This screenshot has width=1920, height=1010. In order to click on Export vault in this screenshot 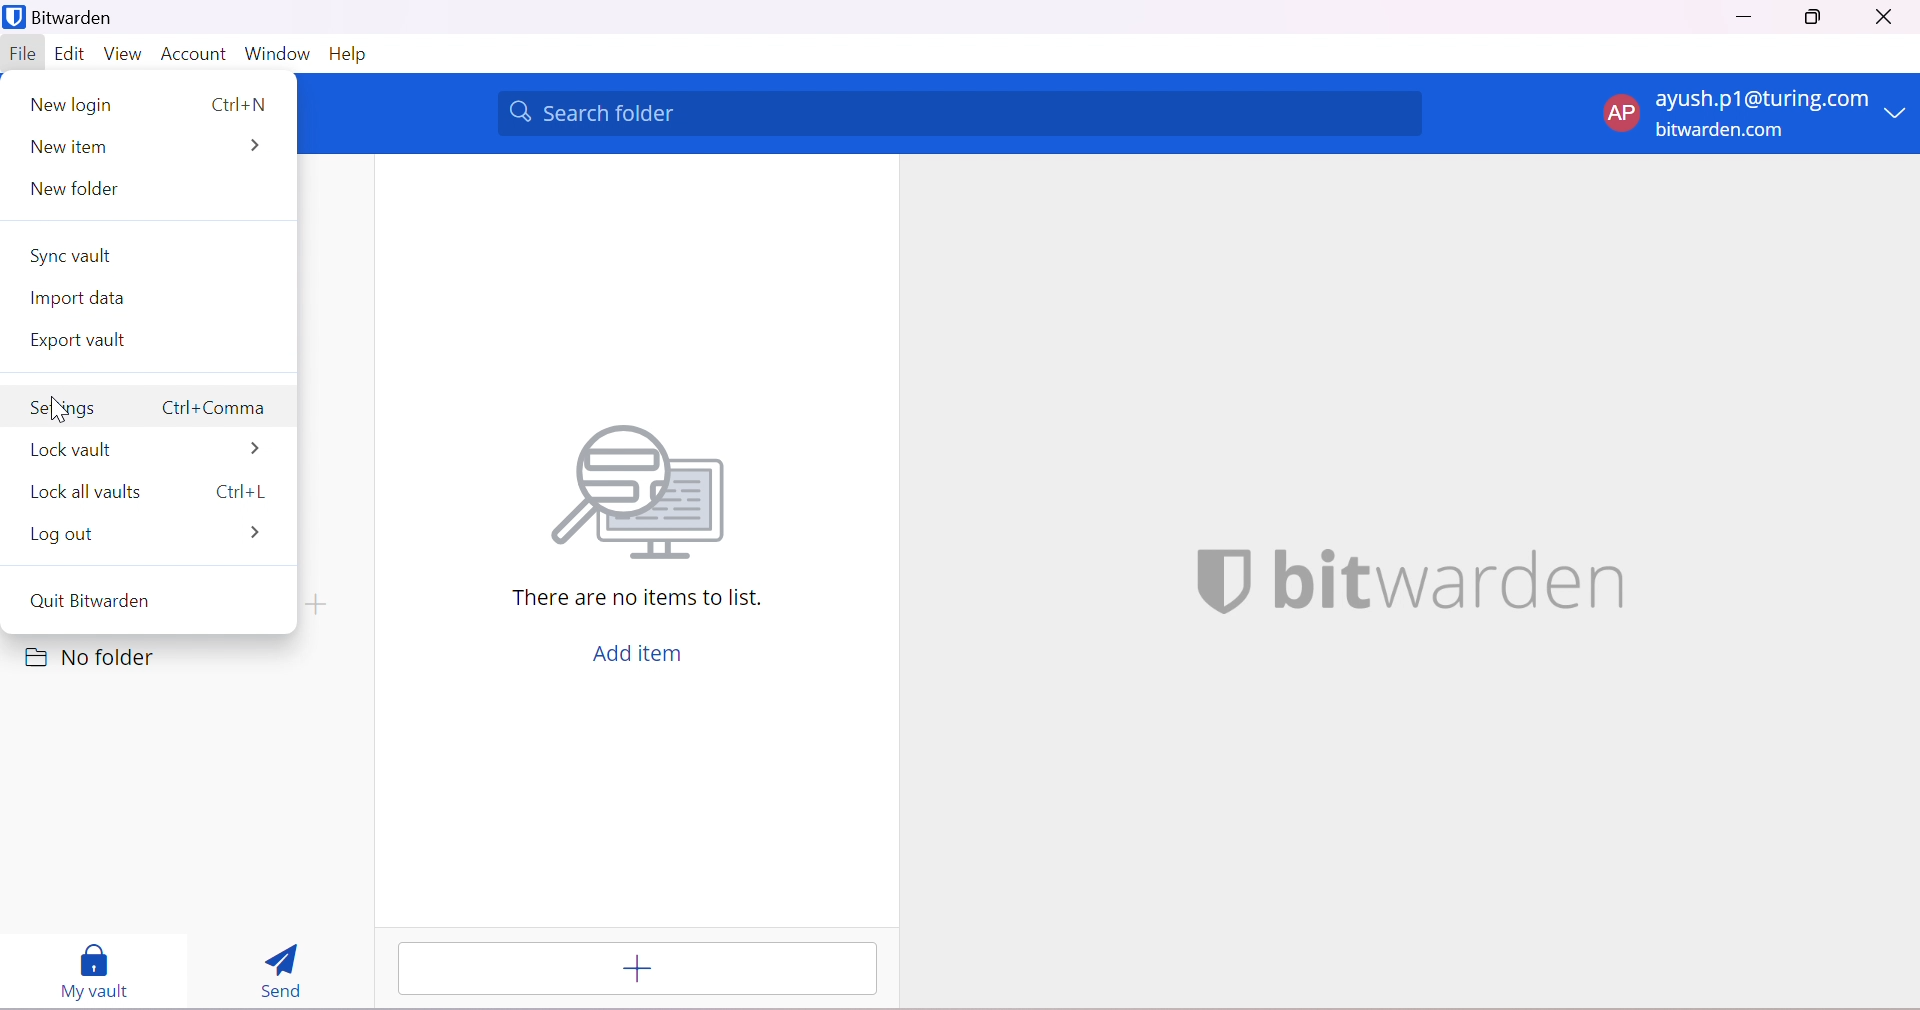, I will do `click(83, 342)`.